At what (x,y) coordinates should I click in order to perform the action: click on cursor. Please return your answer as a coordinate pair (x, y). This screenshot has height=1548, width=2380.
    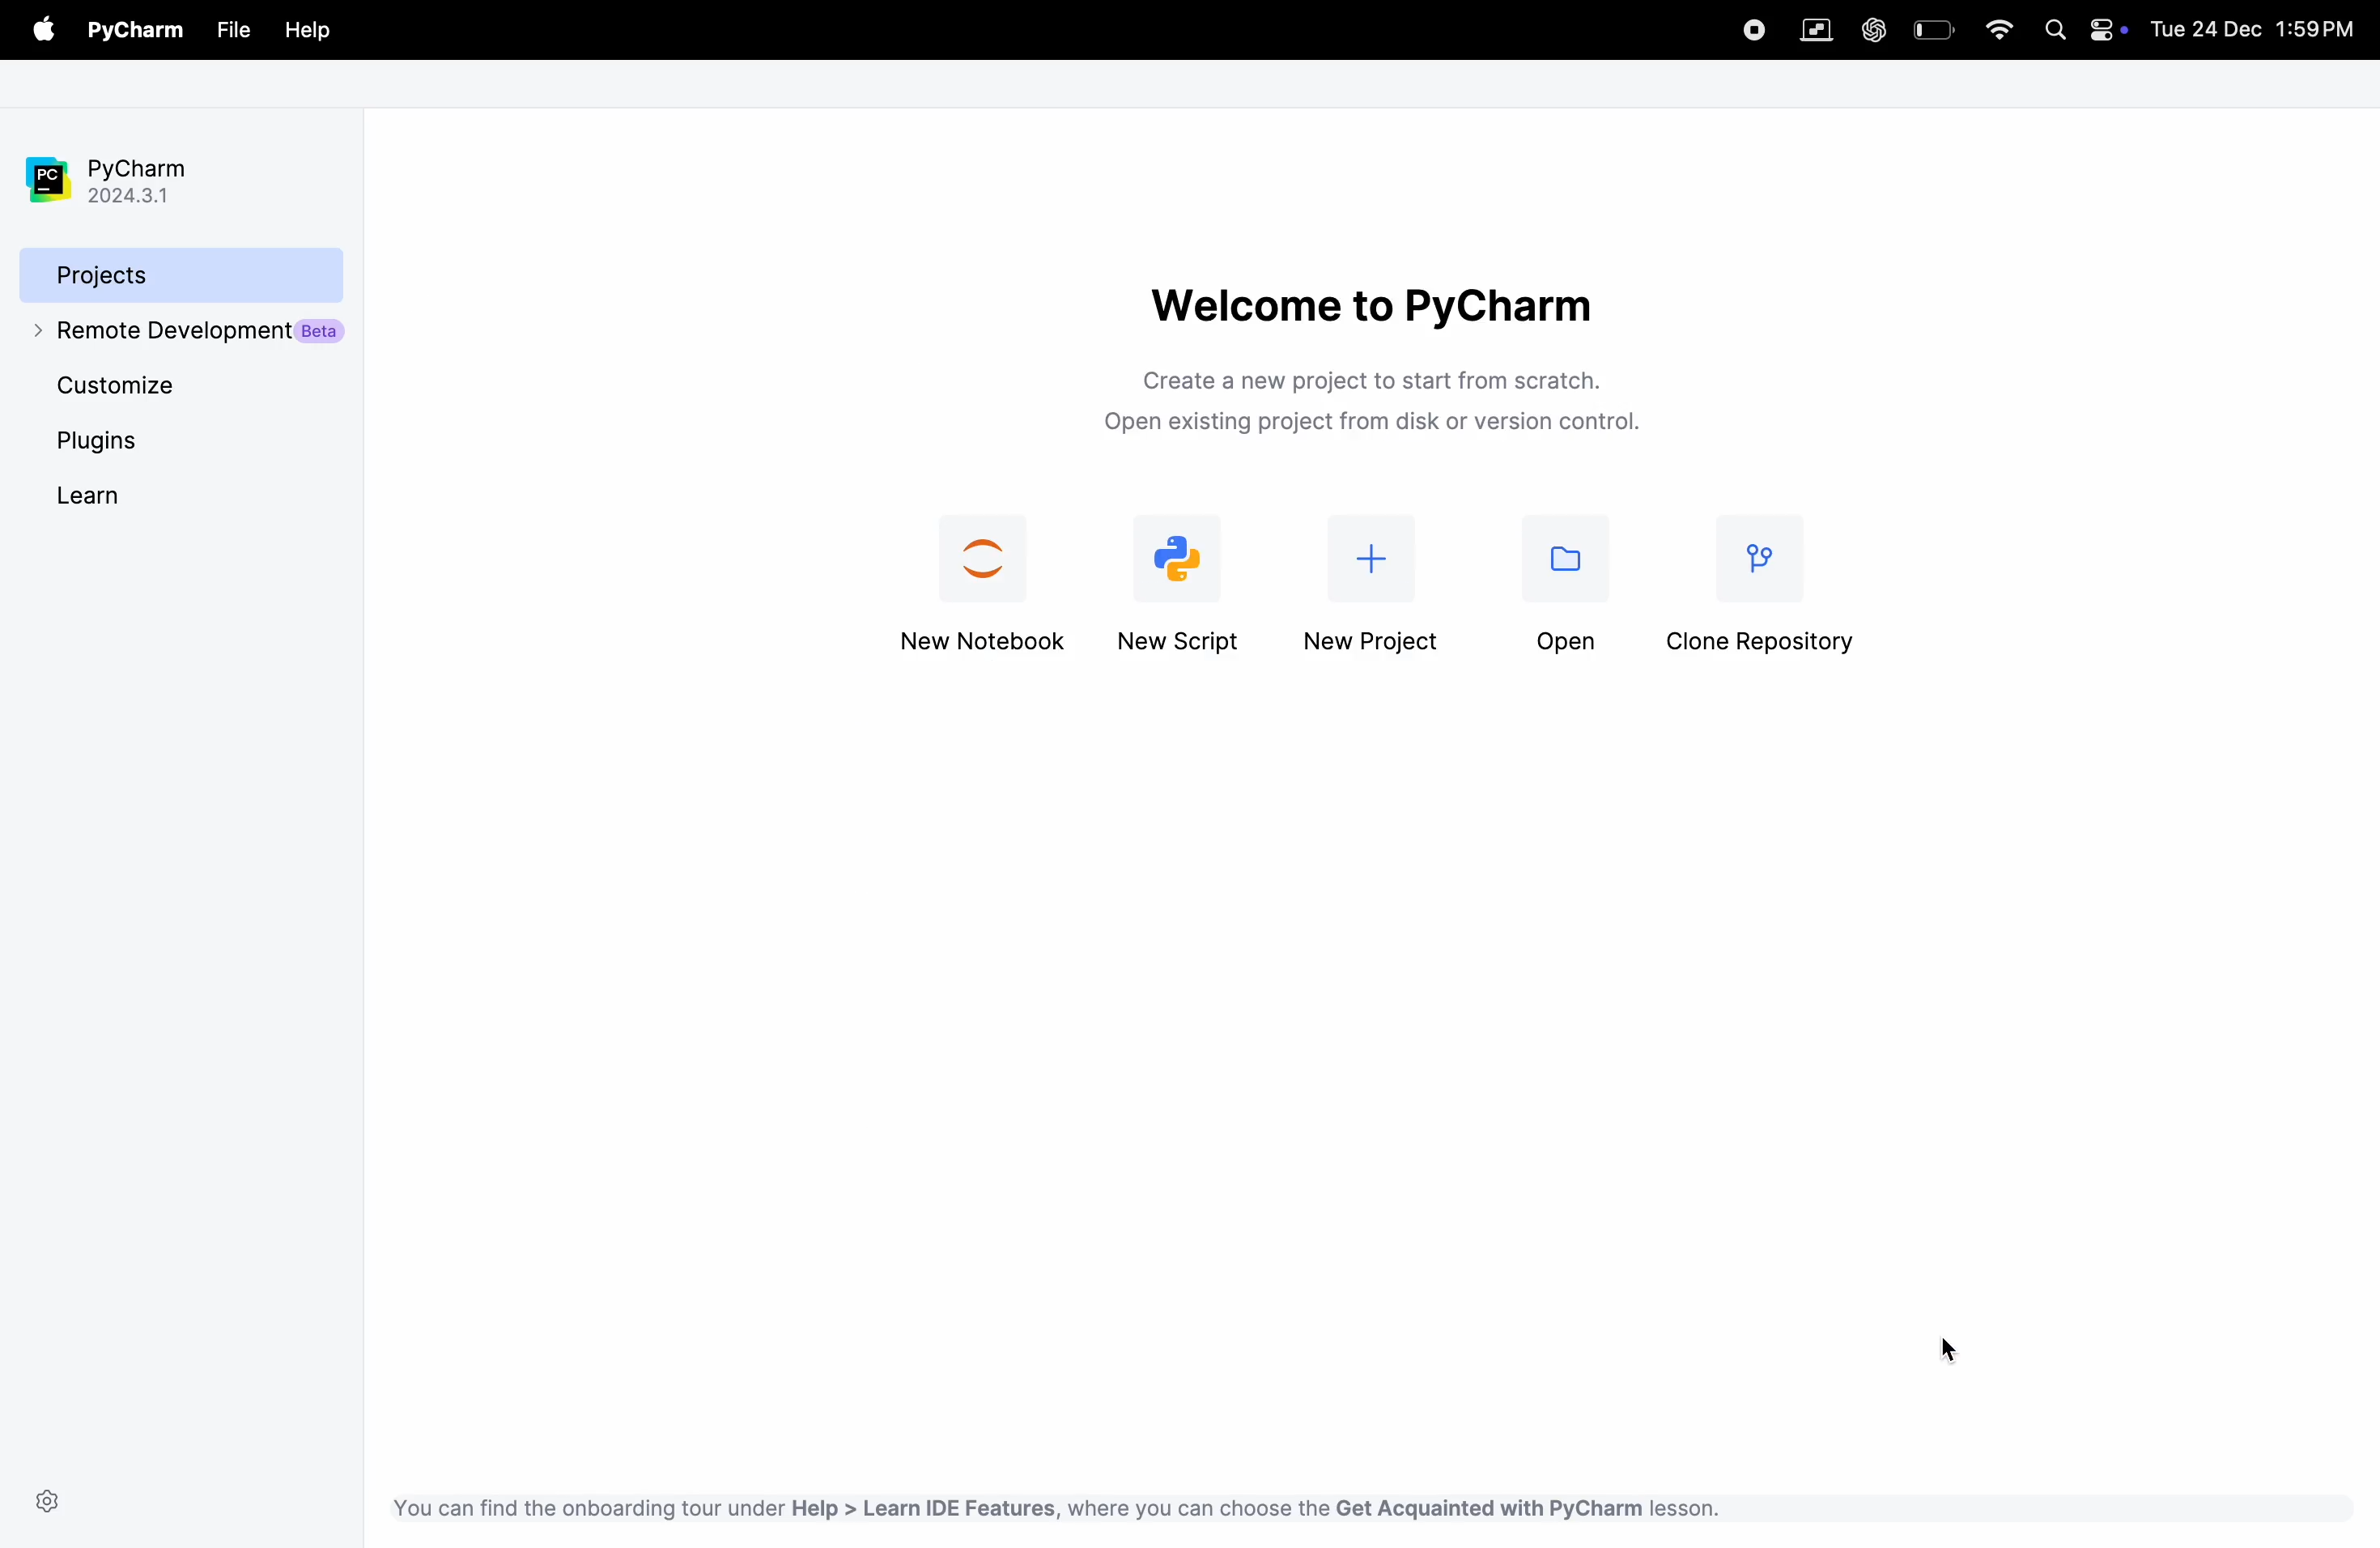
    Looking at the image, I should click on (1960, 1349).